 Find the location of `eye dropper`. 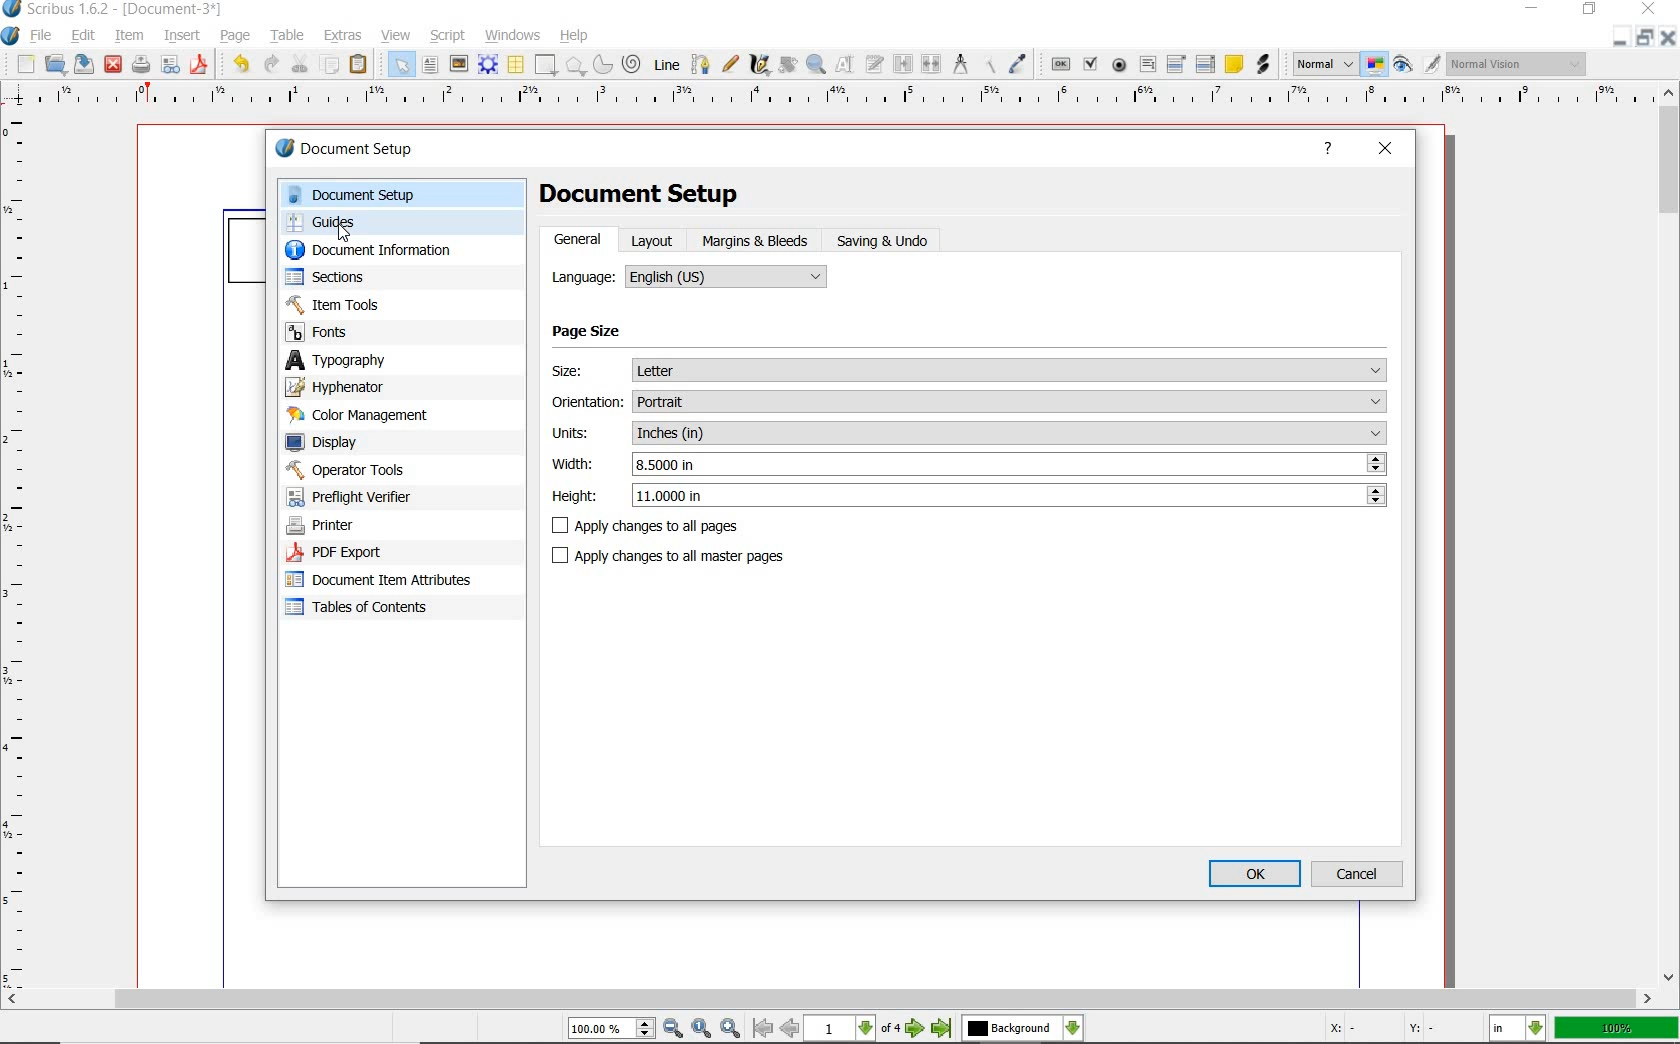

eye dropper is located at coordinates (1020, 62).